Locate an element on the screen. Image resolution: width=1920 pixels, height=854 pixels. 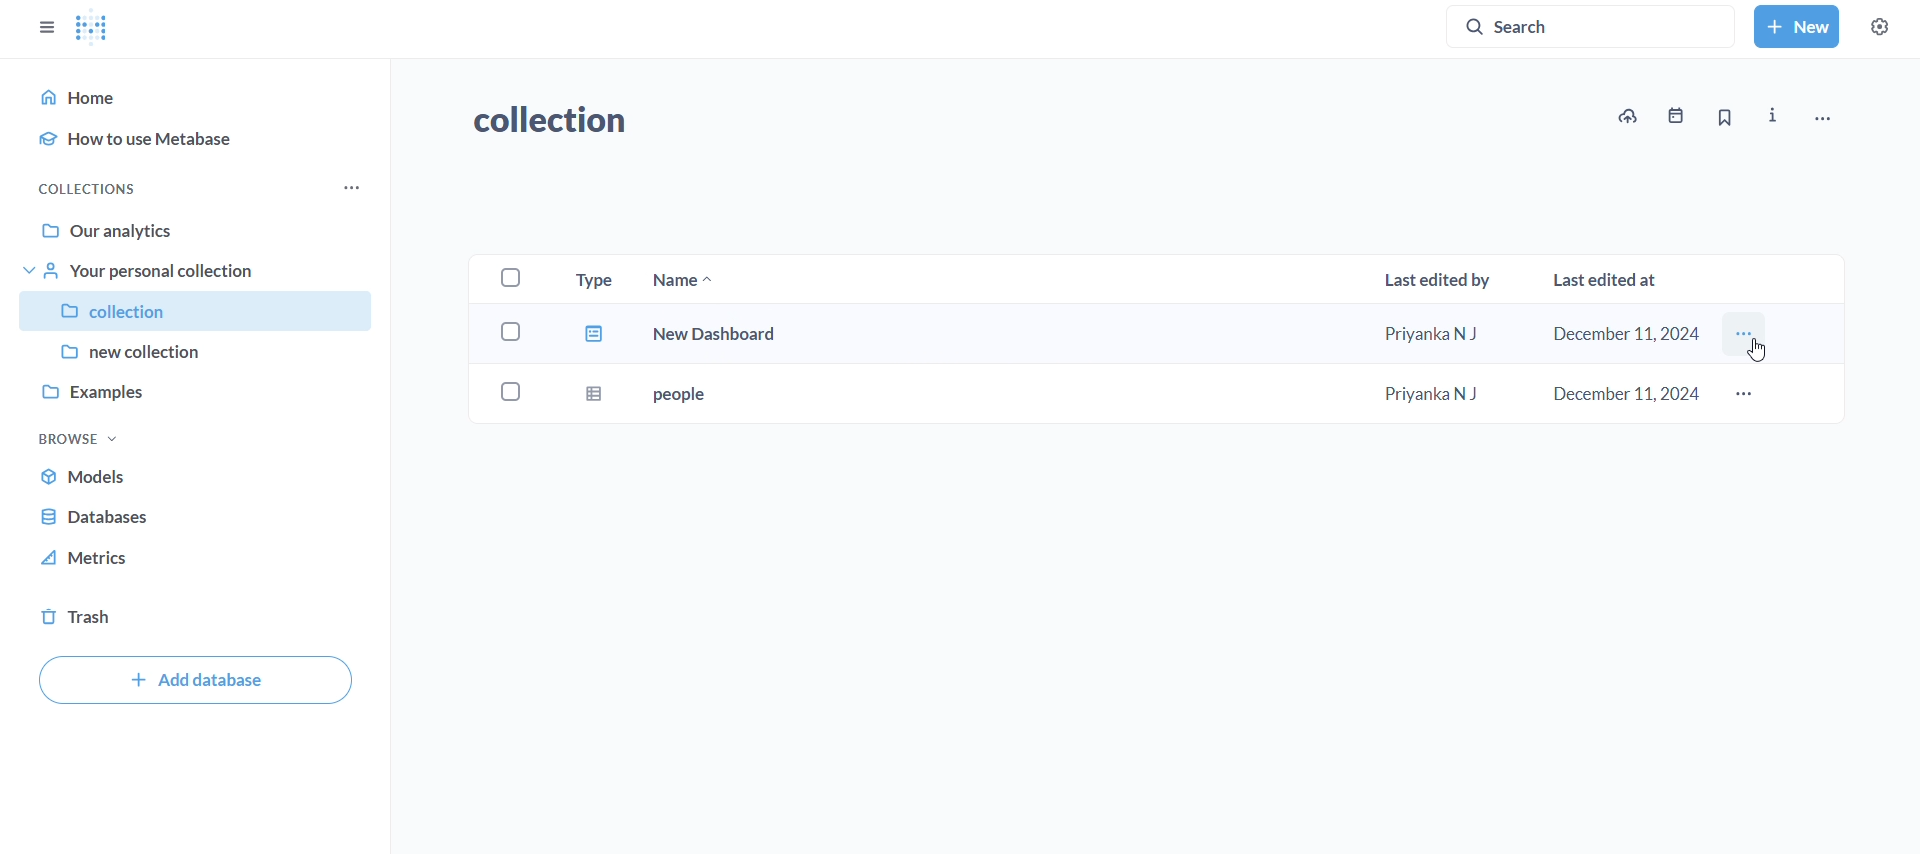
add database is located at coordinates (195, 682).